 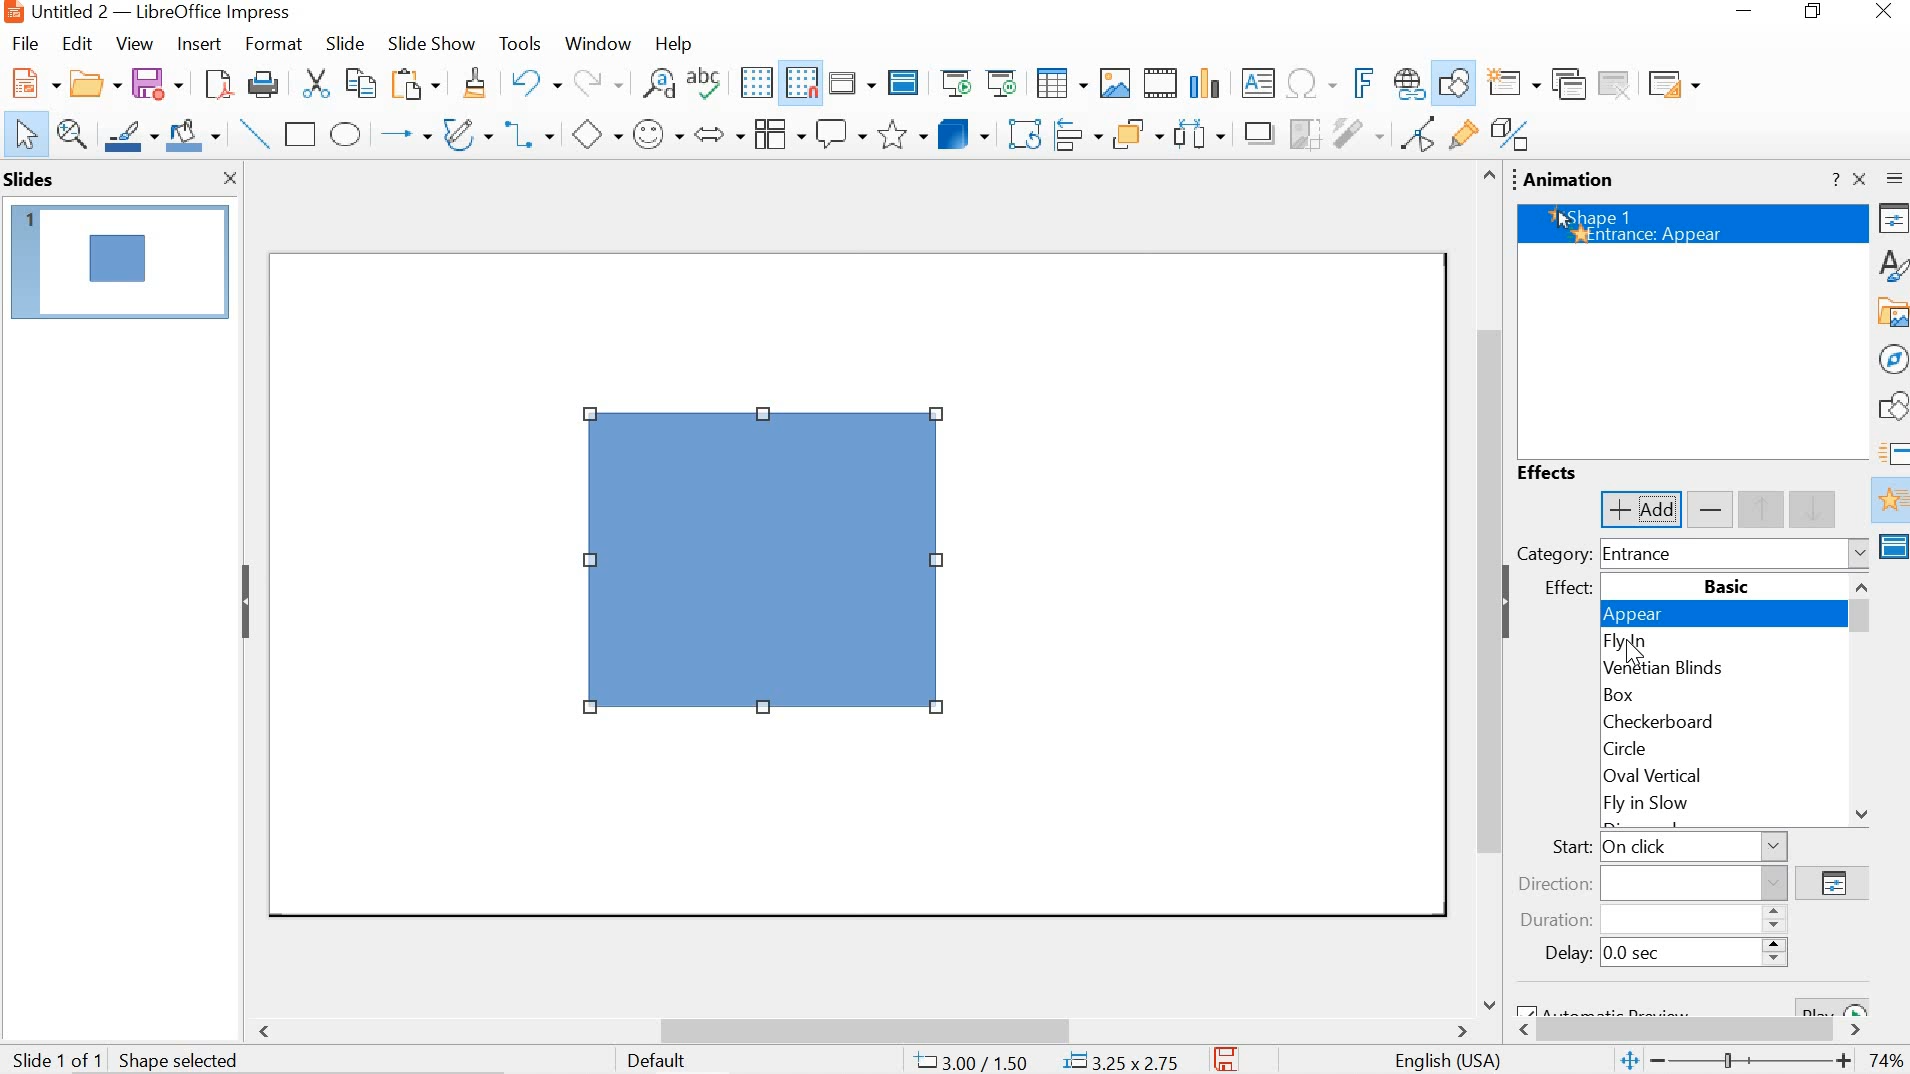 I want to click on Move down, so click(x=1861, y=813).